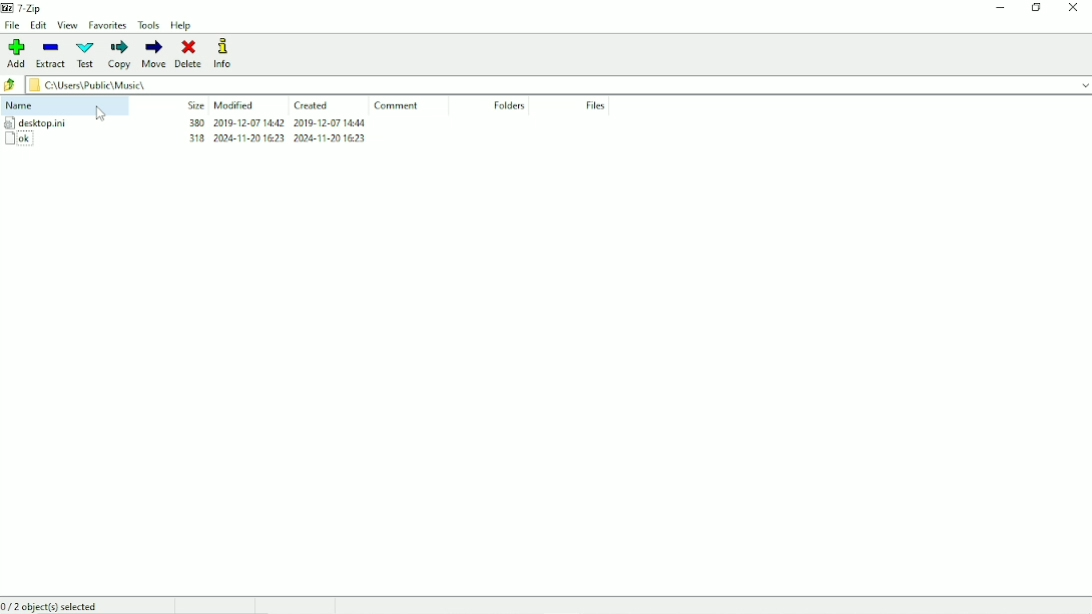 Image resolution: width=1092 pixels, height=614 pixels. I want to click on drop down, so click(1079, 84).